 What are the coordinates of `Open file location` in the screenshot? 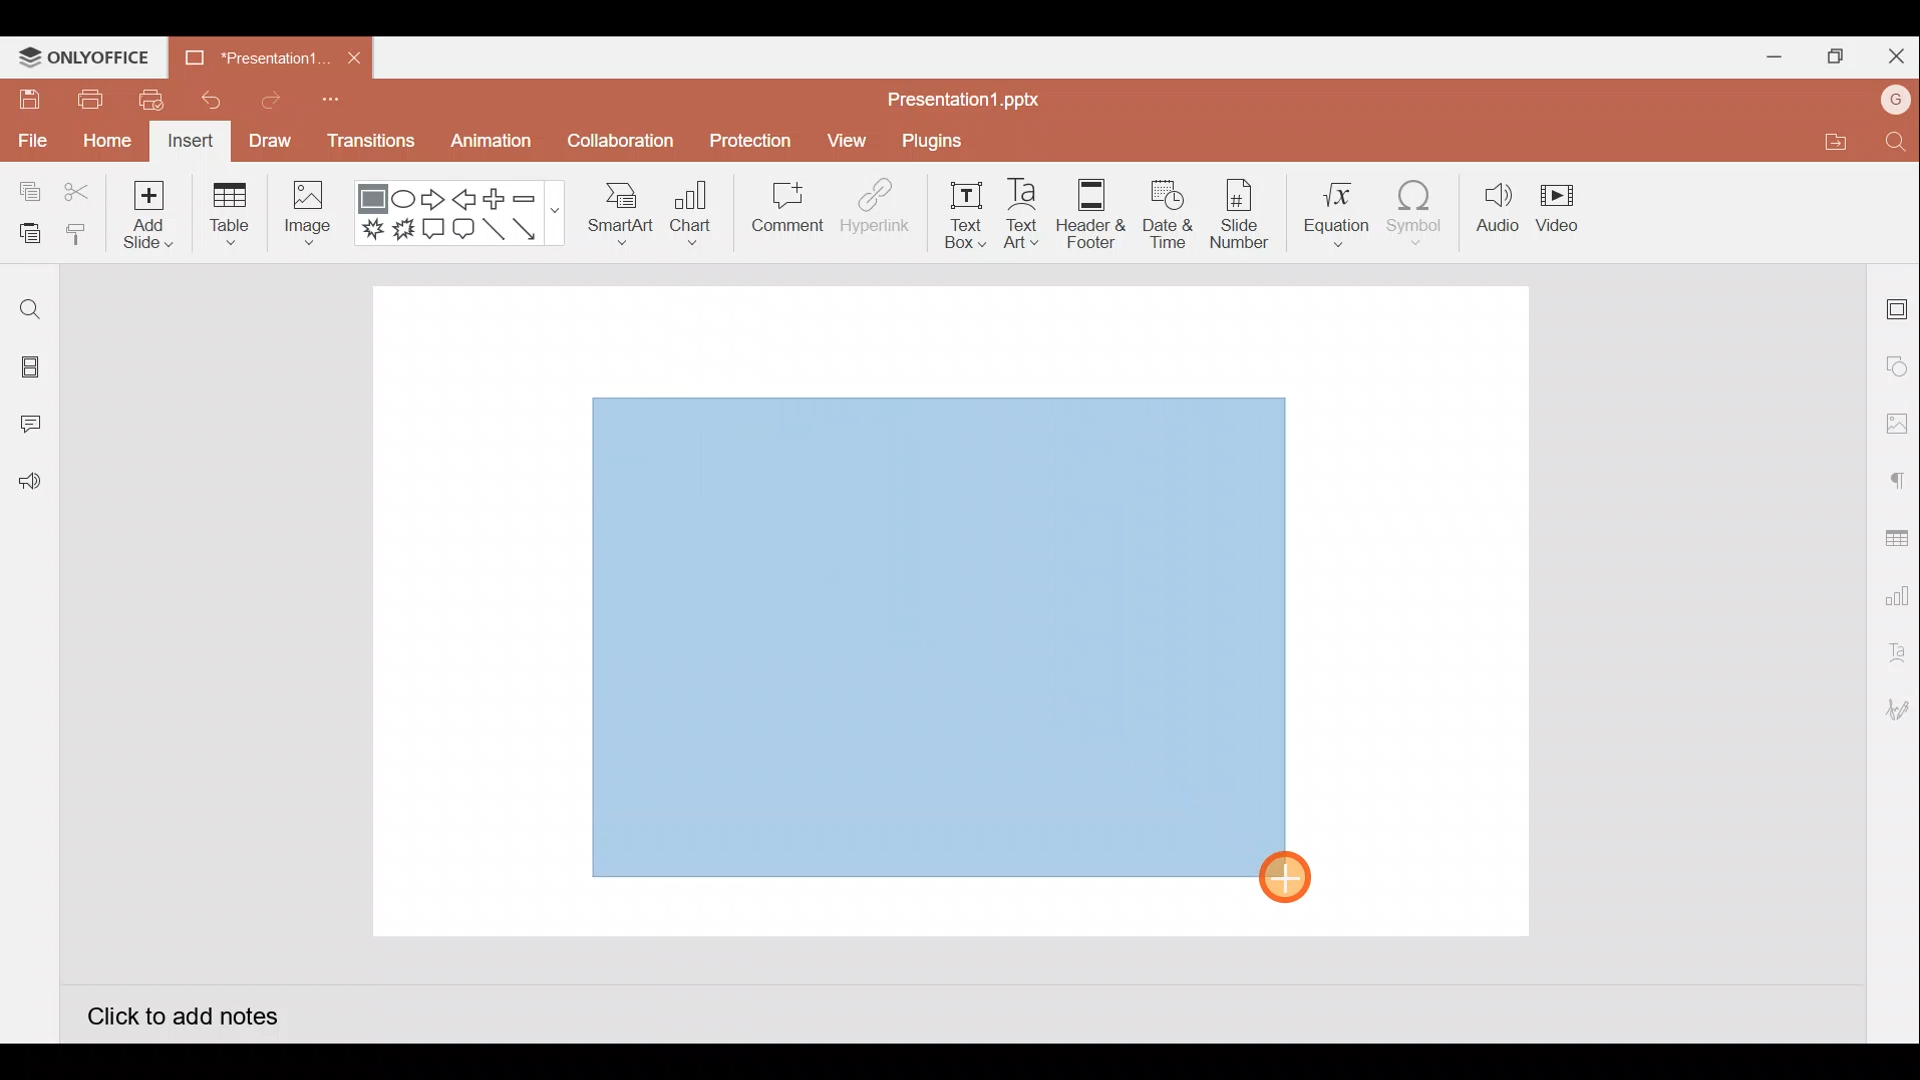 It's located at (1832, 141).